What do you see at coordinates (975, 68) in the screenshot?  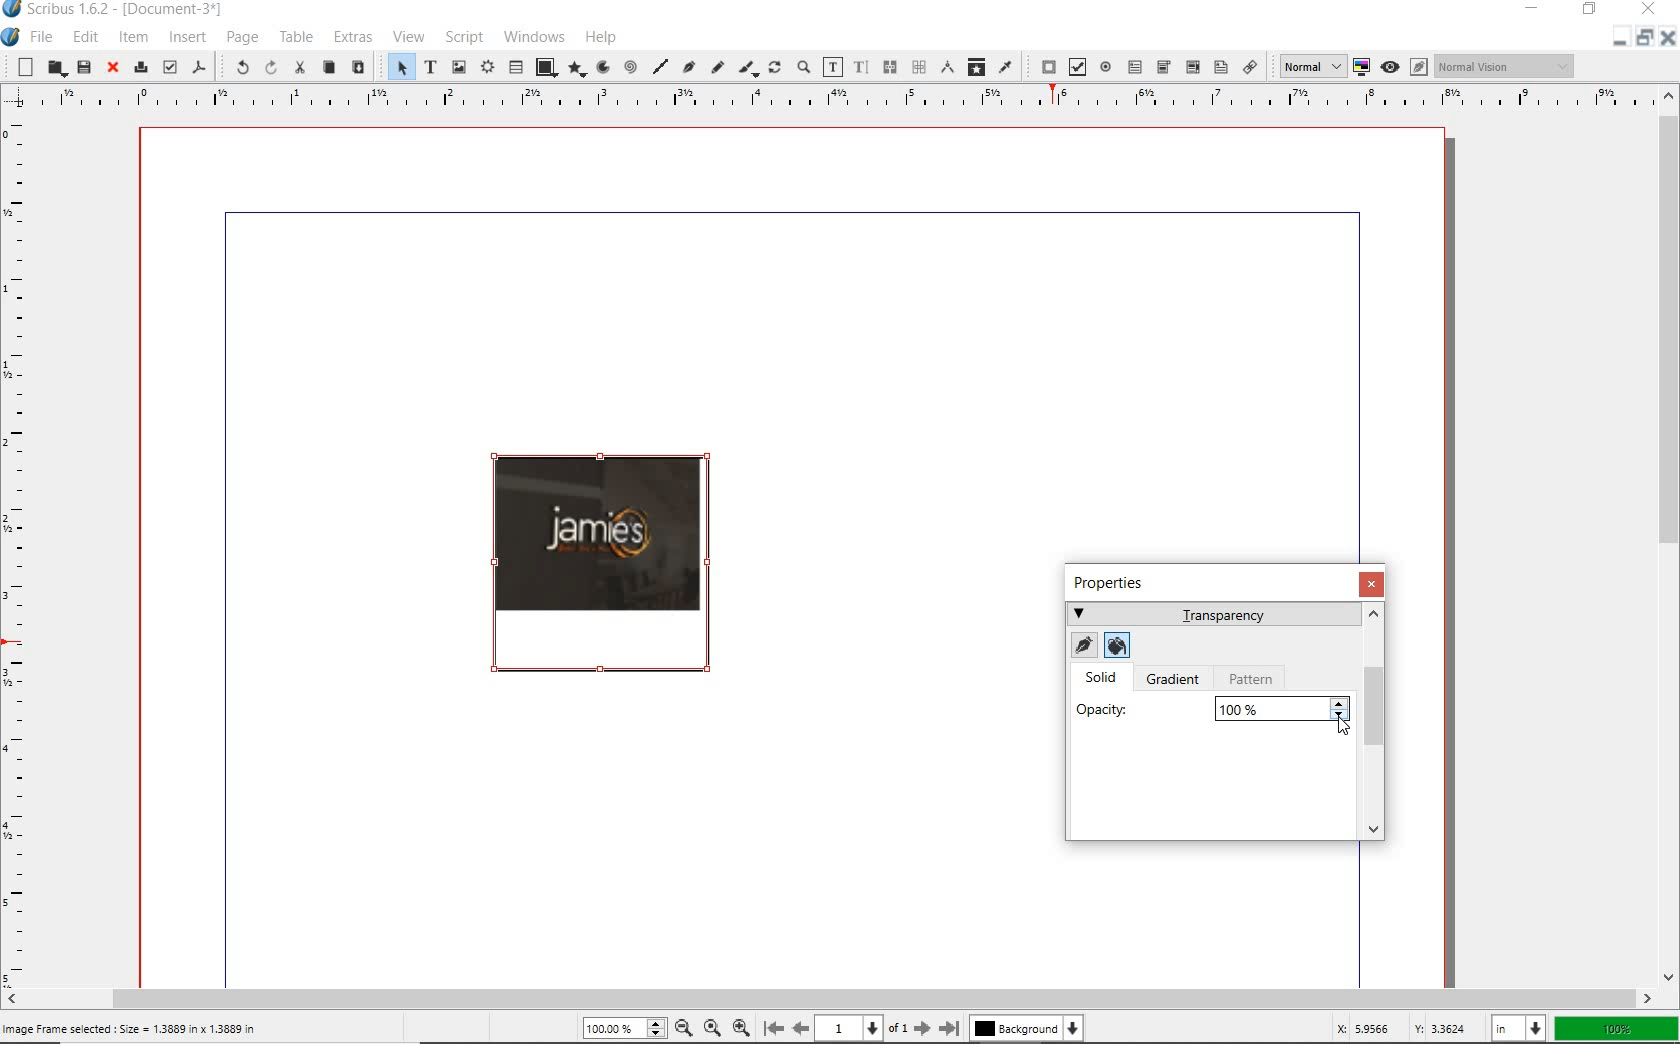 I see `copy item properties` at bounding box center [975, 68].